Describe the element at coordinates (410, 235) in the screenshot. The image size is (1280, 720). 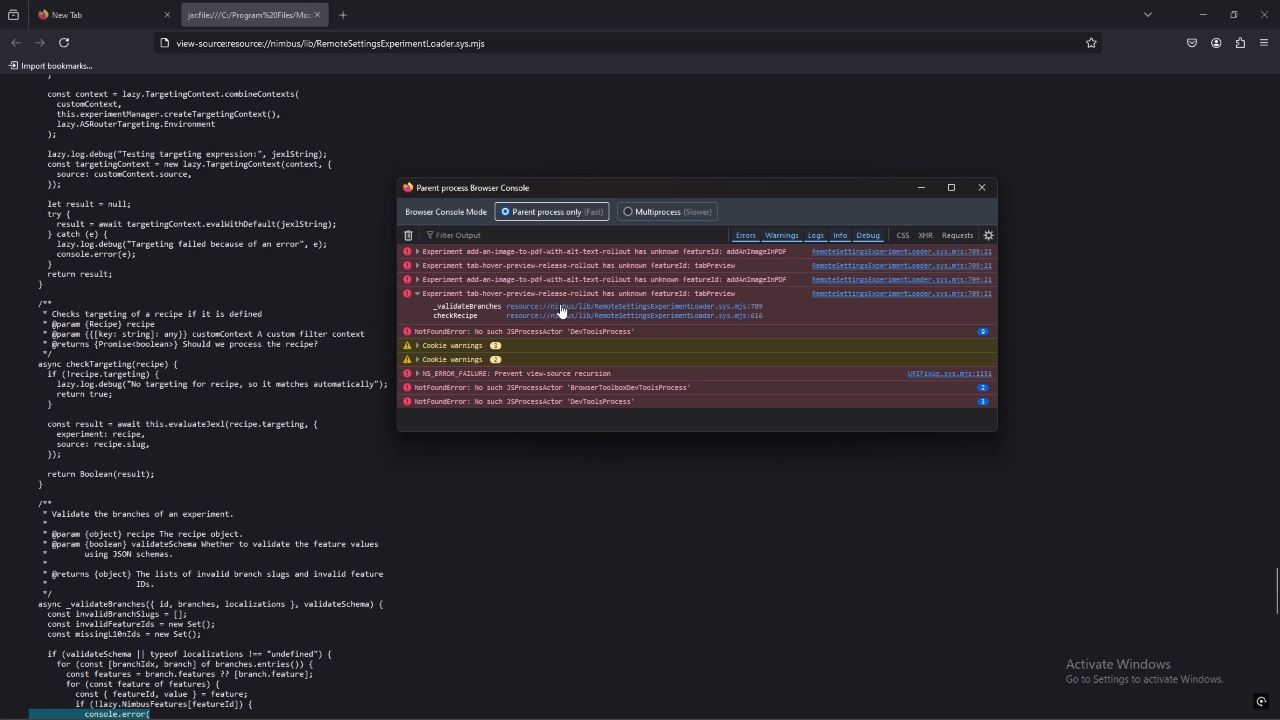
I see `delete` at that location.